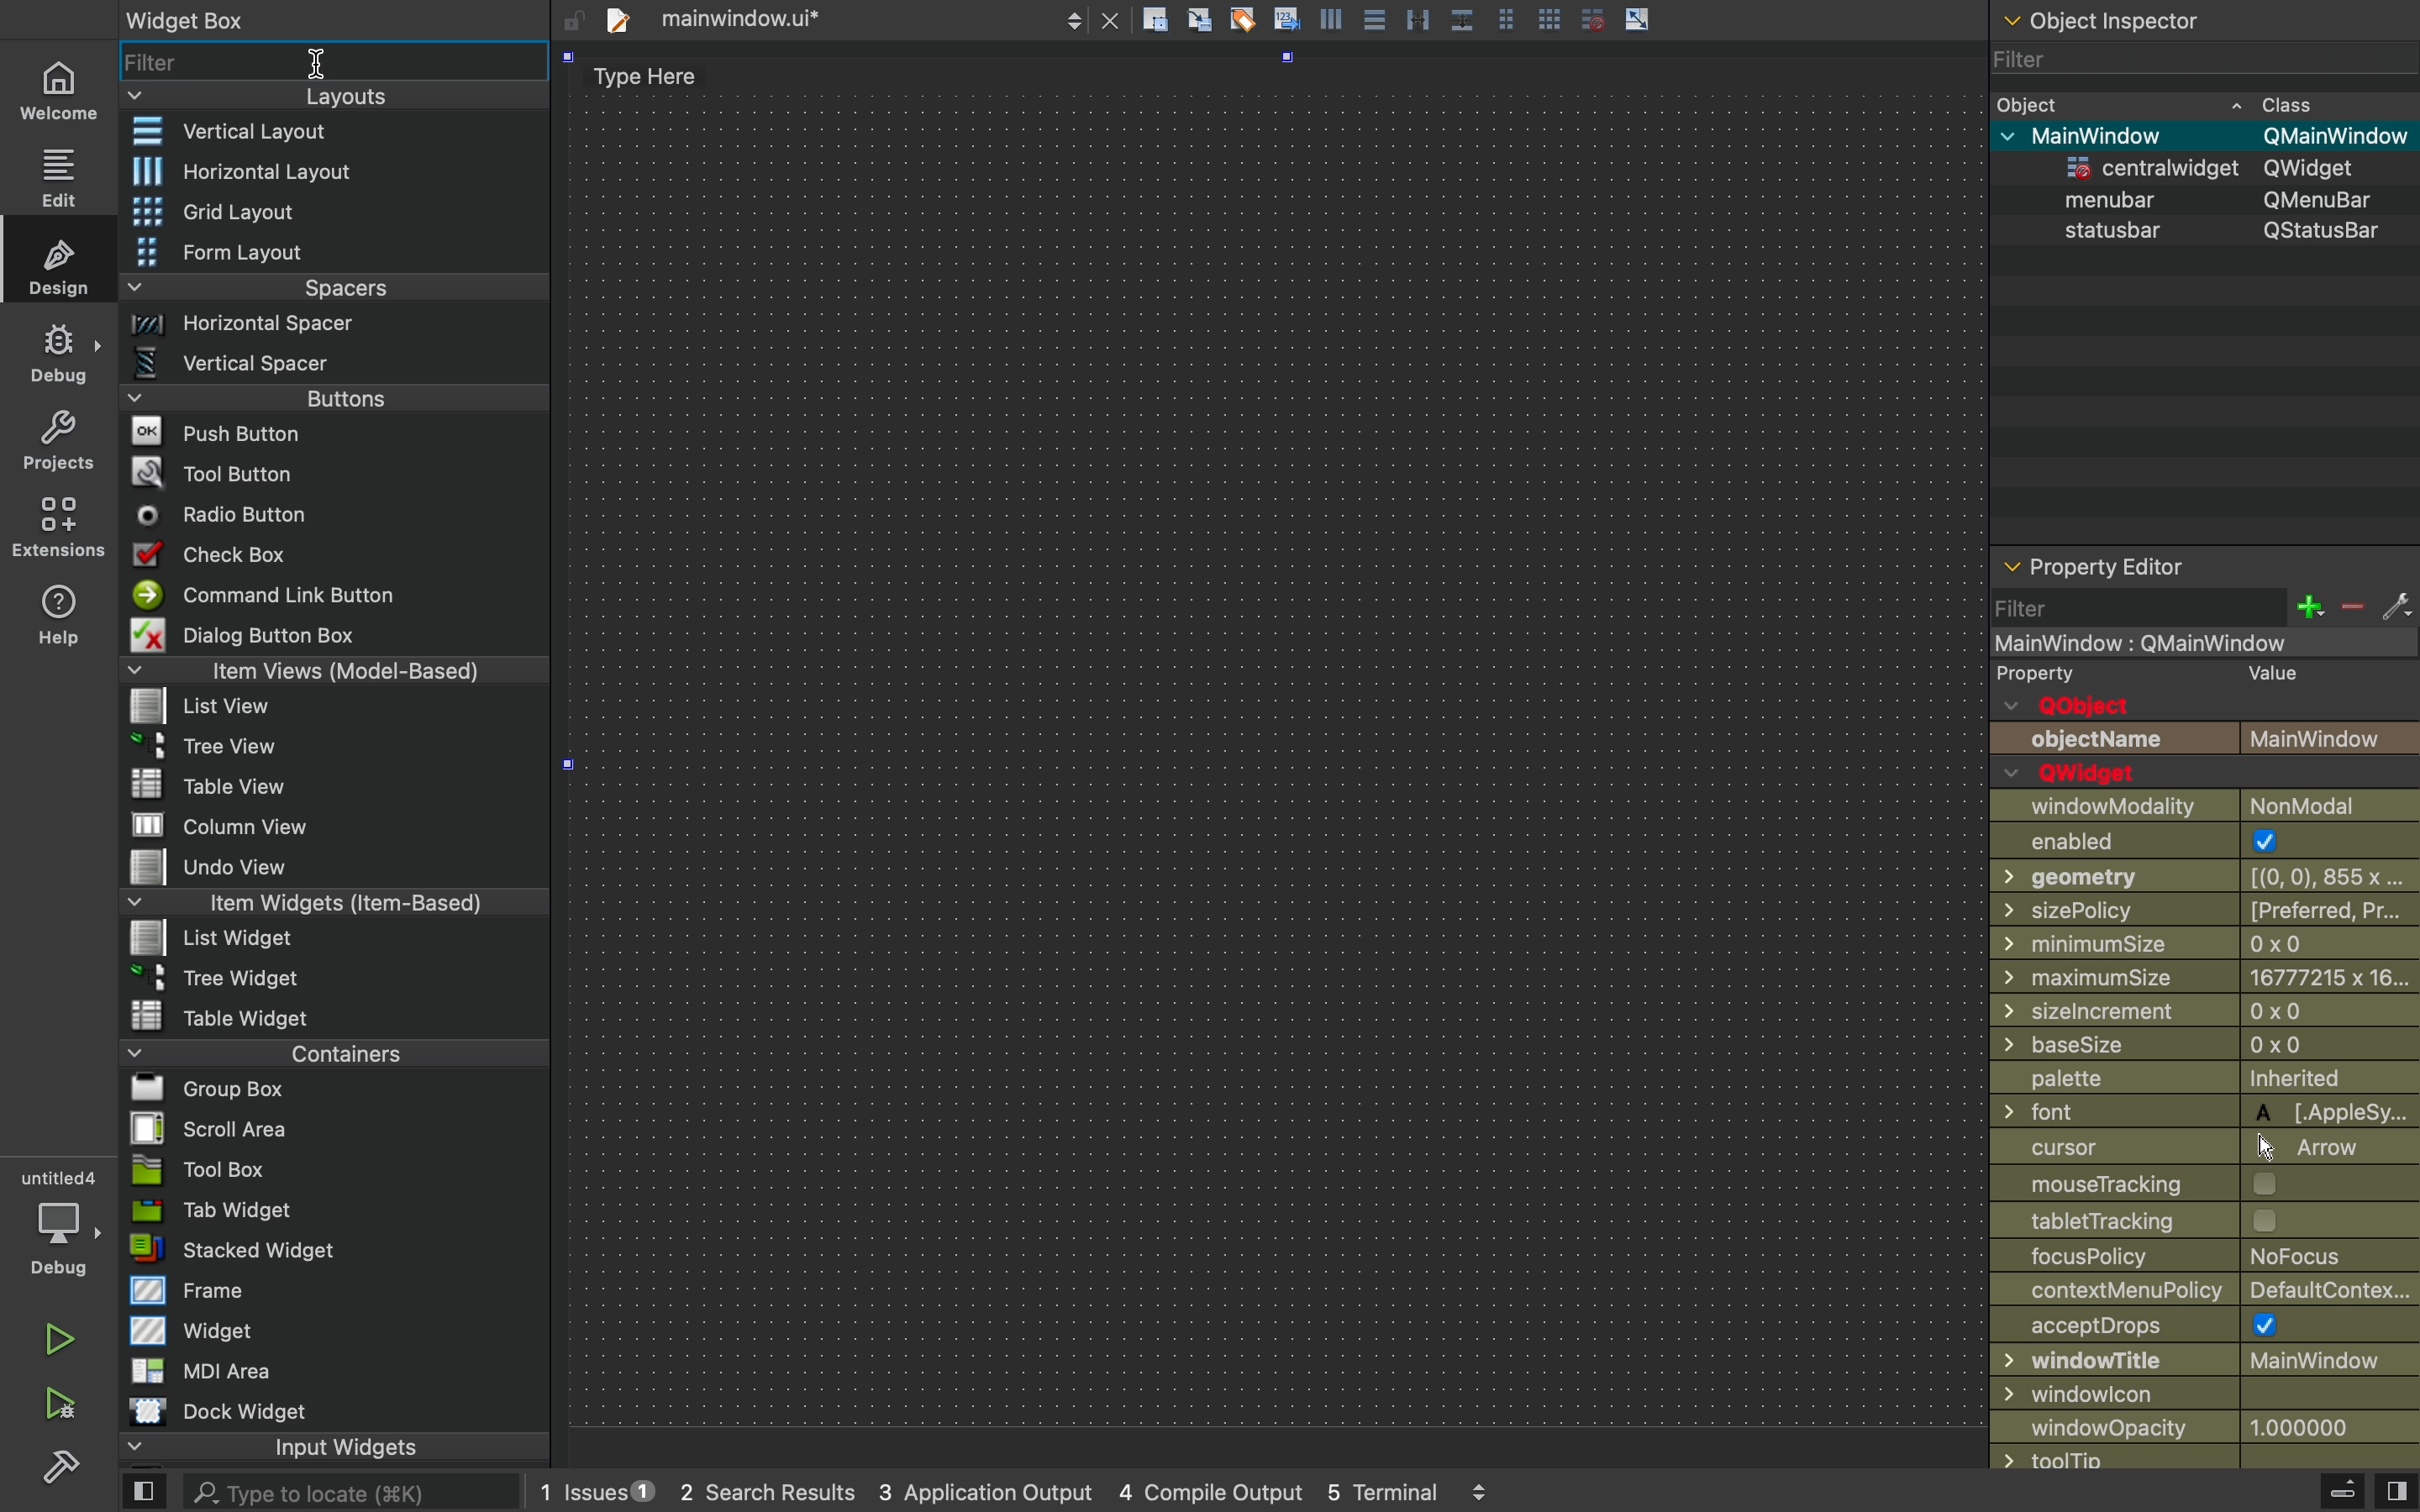 The width and height of the screenshot is (2420, 1512). Describe the element at coordinates (1378, 22) in the screenshot. I see `Pages` at that location.